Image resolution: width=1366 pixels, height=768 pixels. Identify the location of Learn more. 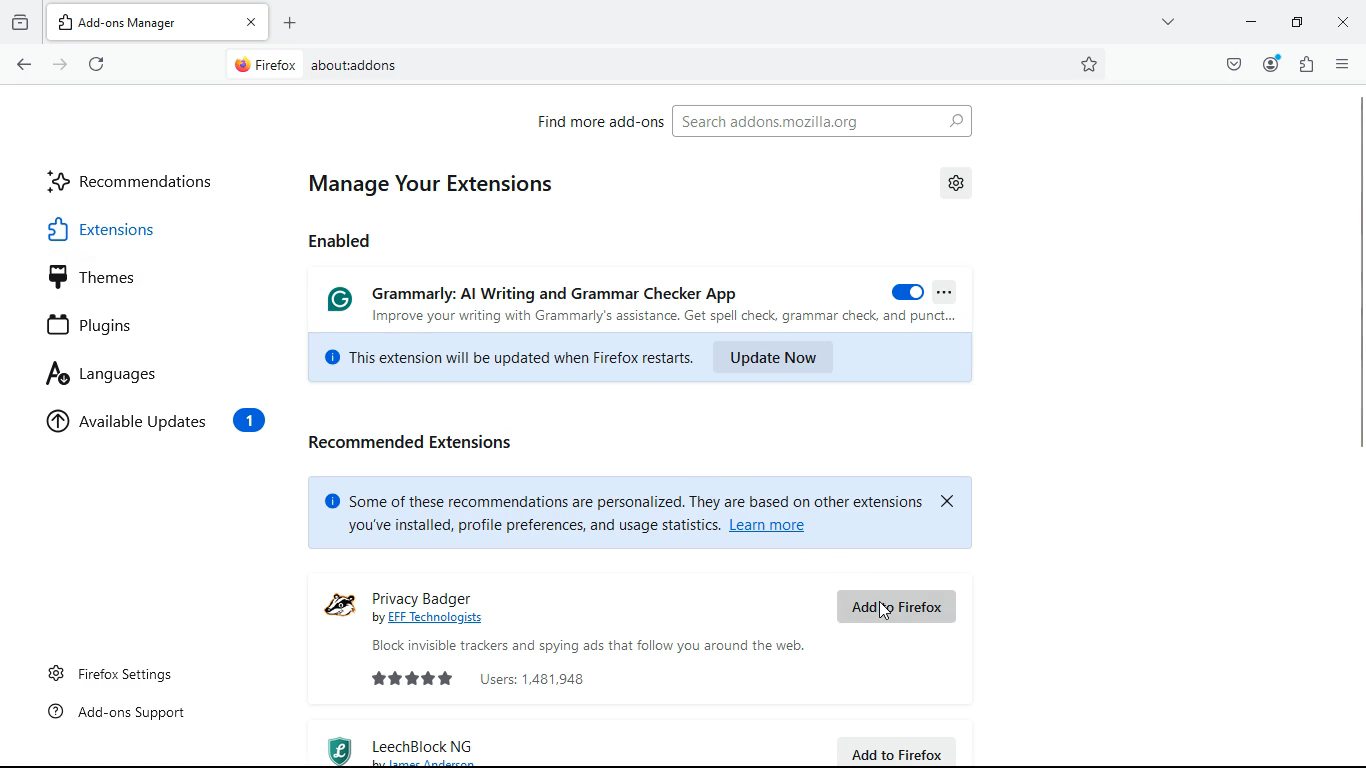
(770, 527).